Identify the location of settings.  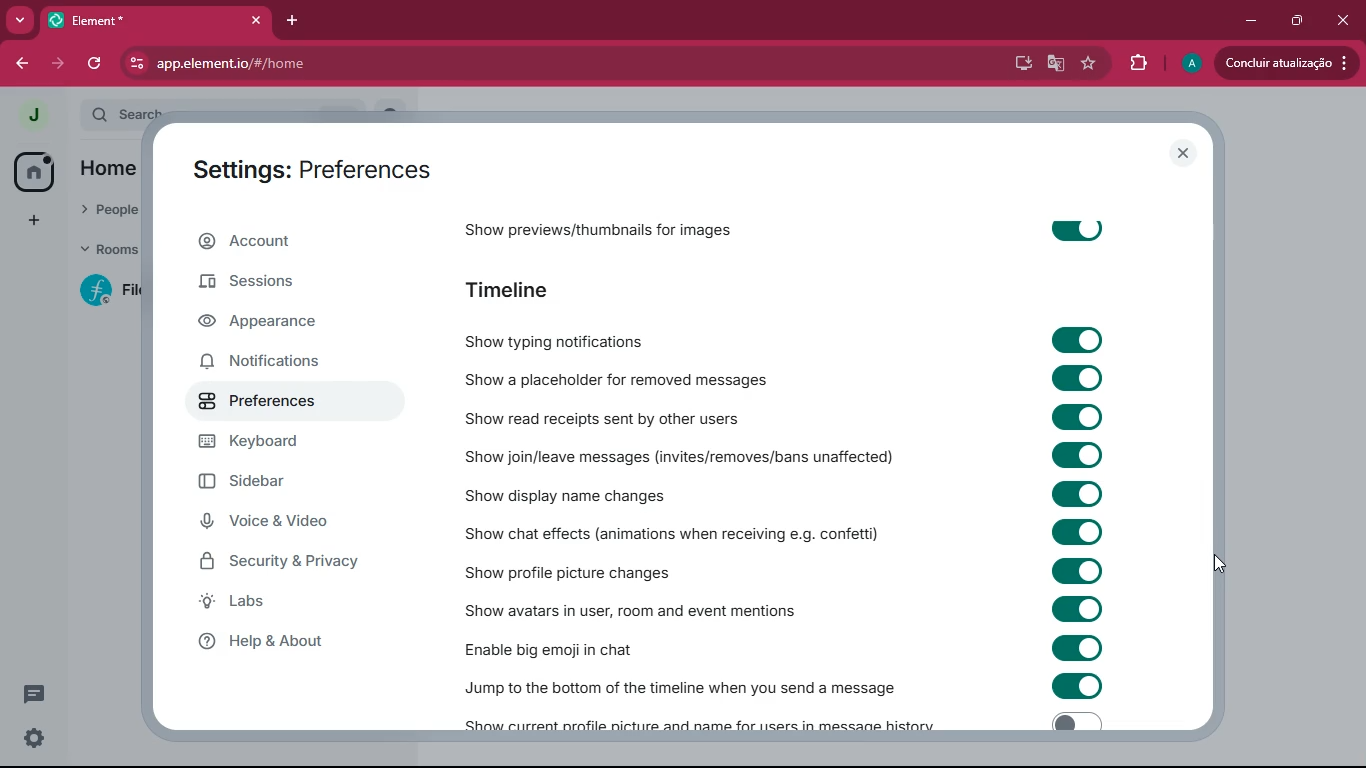
(34, 740).